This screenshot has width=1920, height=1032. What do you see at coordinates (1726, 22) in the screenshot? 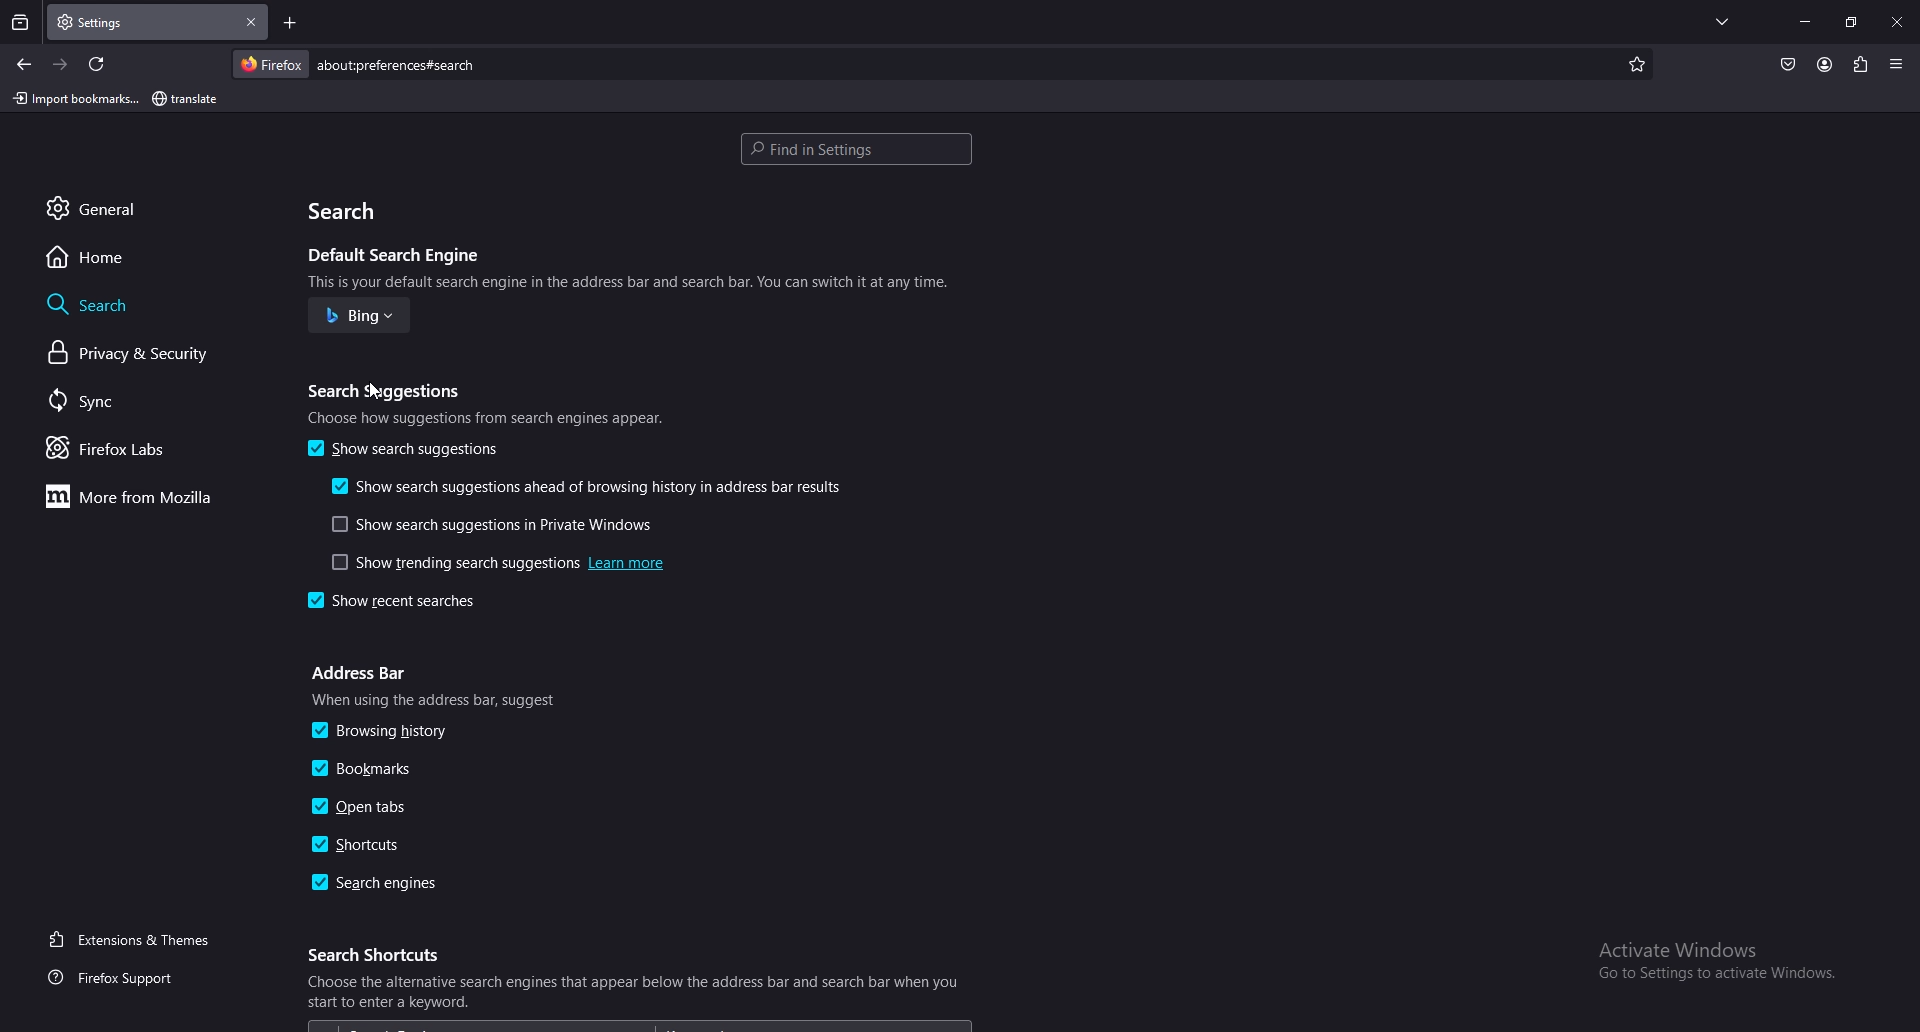
I see `list all tabs` at bounding box center [1726, 22].